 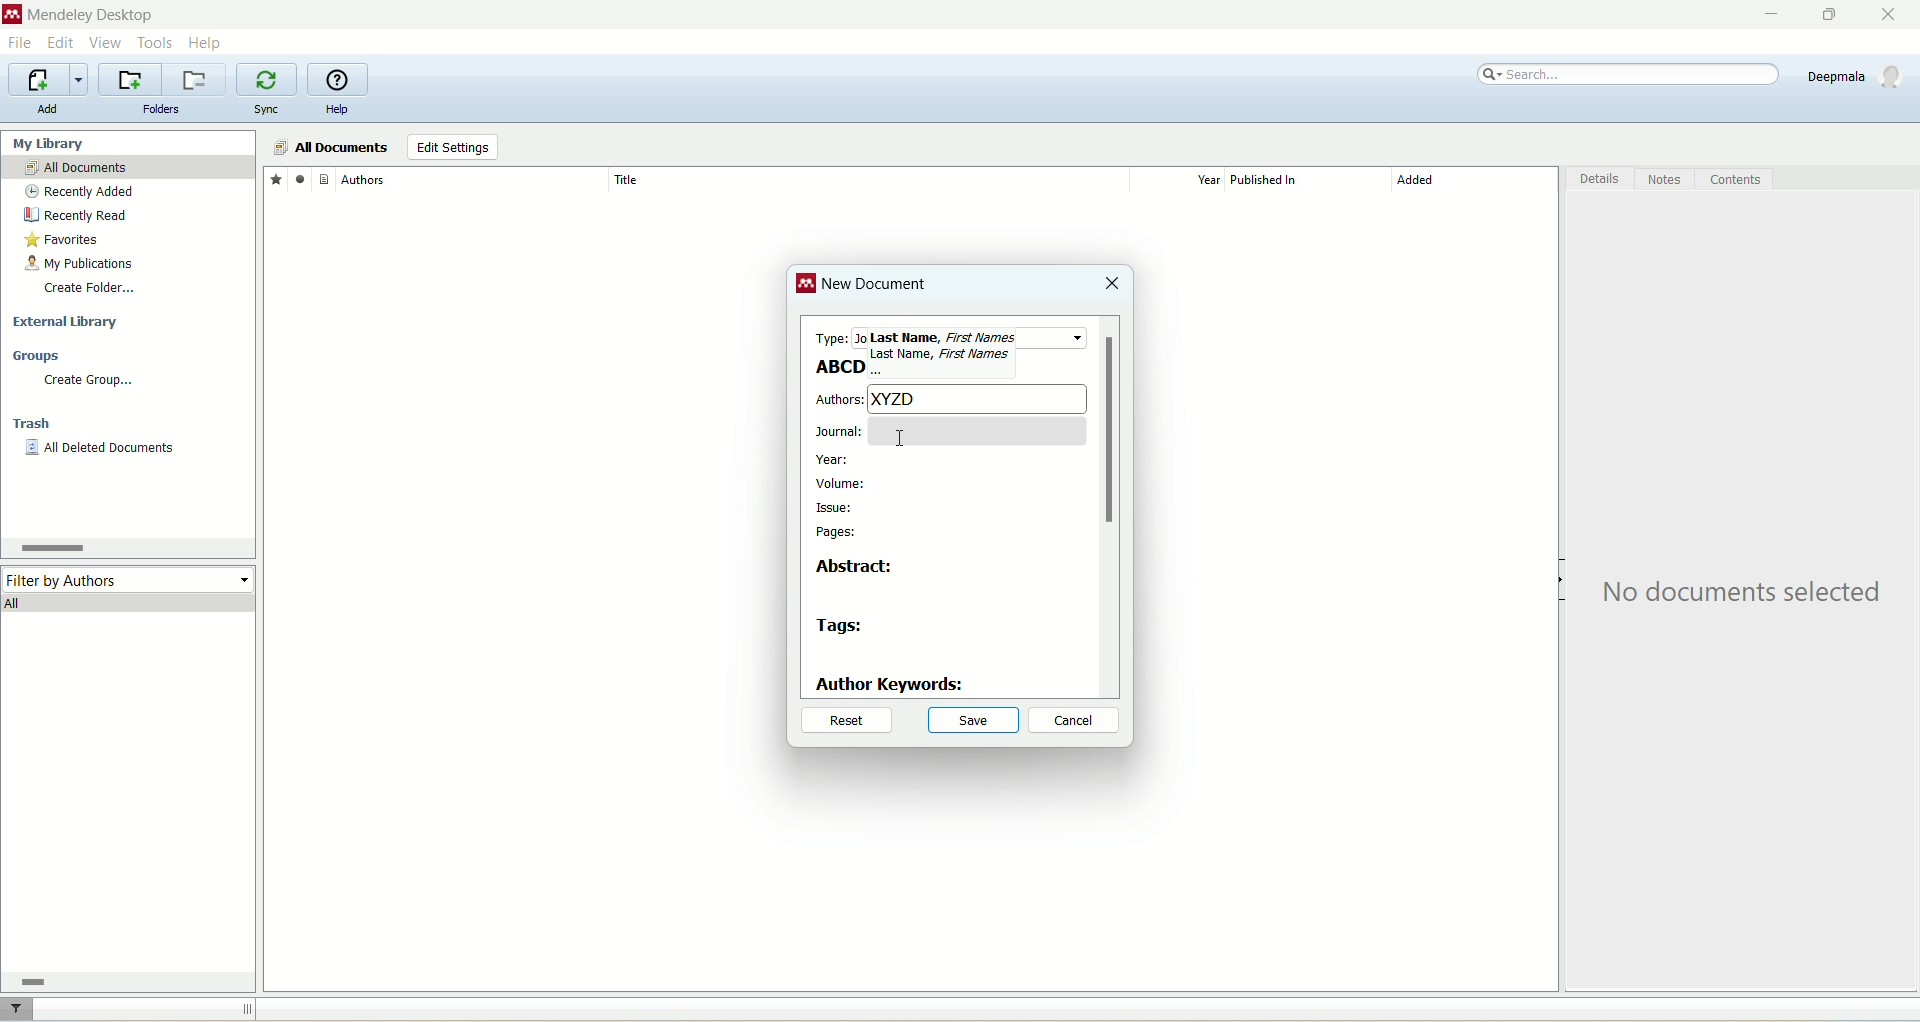 I want to click on edit settings, so click(x=452, y=148).